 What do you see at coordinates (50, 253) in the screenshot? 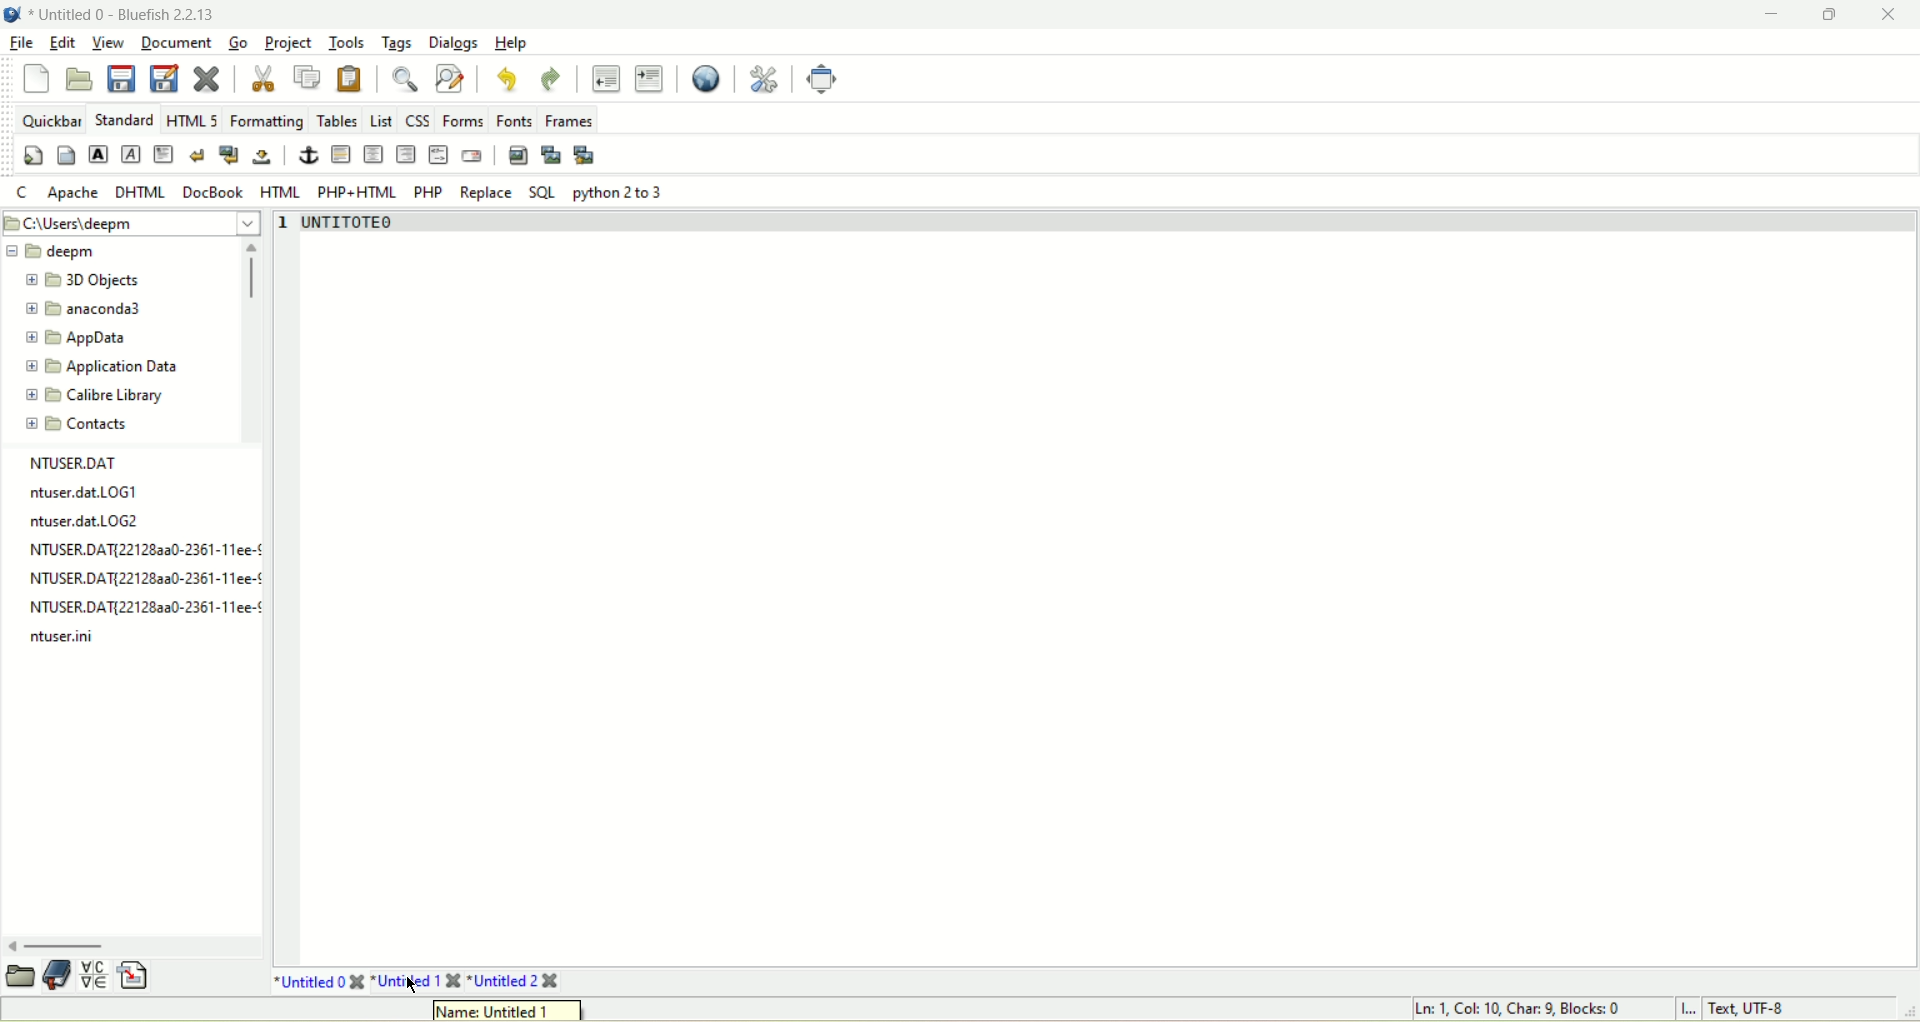
I see `deepm` at bounding box center [50, 253].